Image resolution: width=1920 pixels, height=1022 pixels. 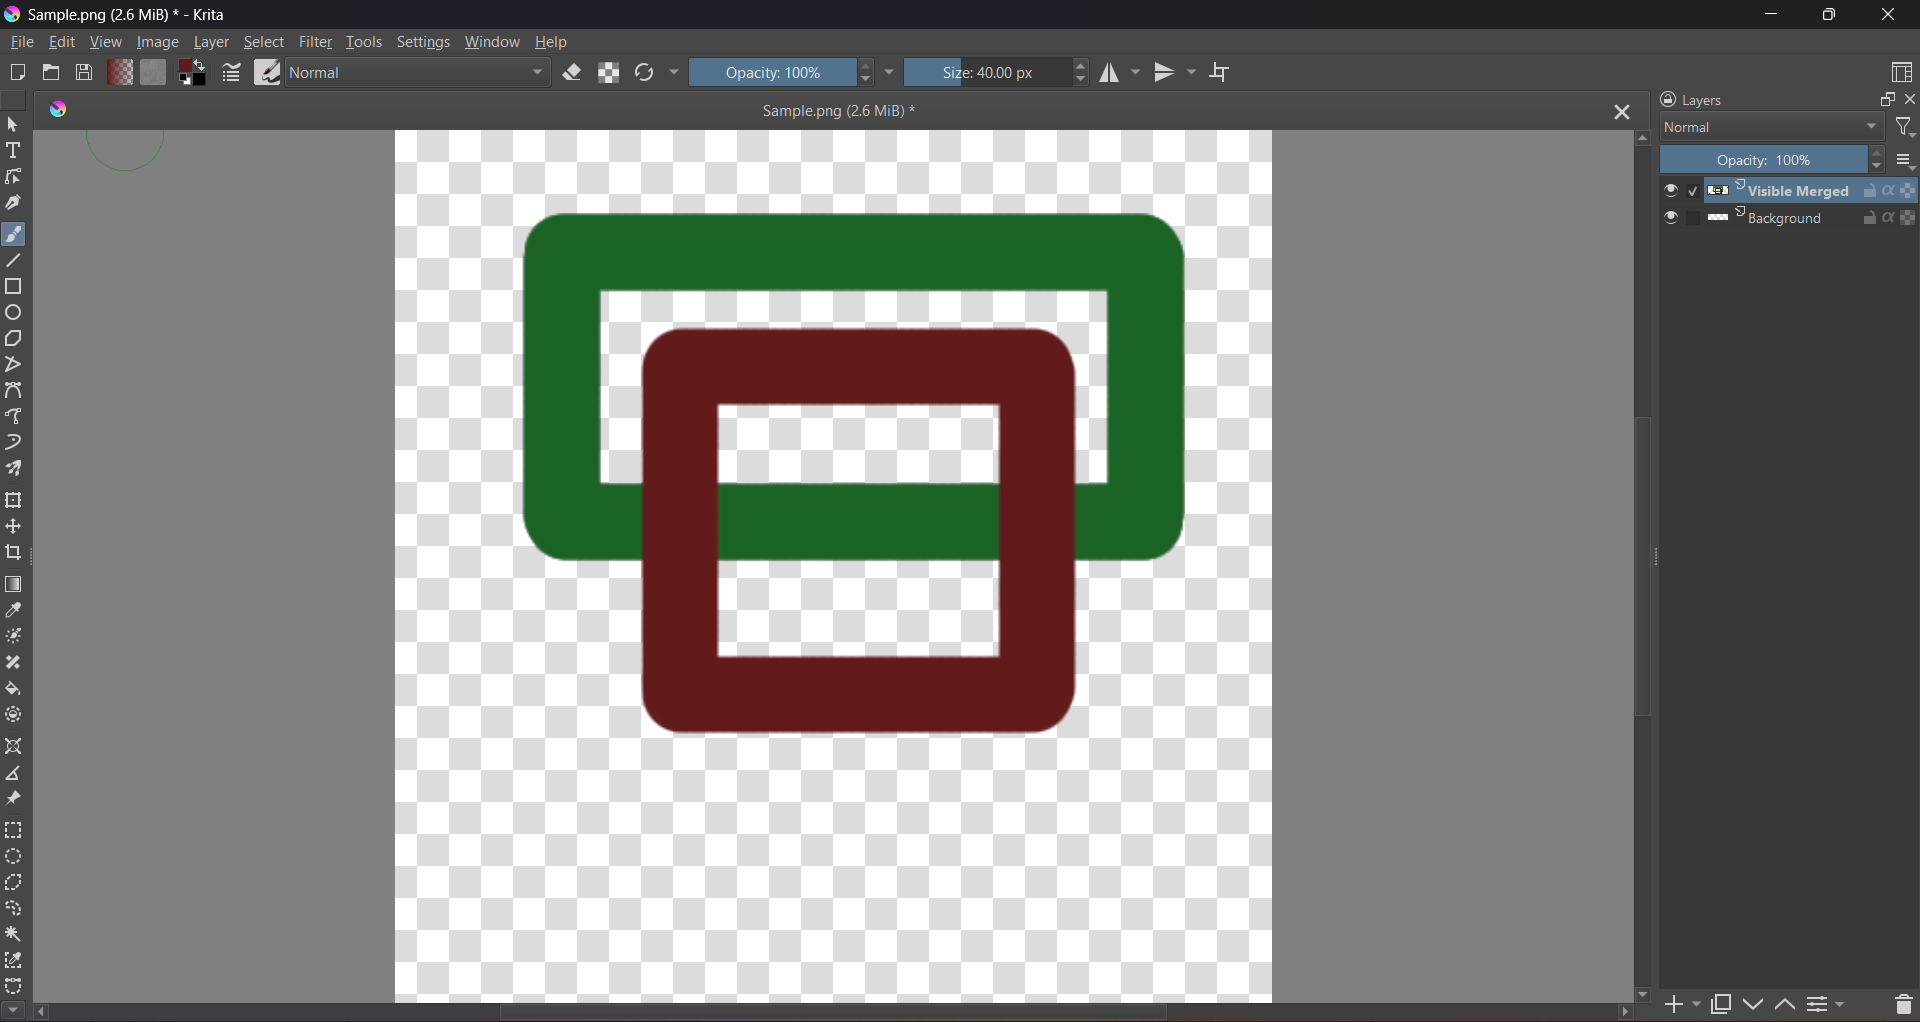 What do you see at coordinates (1720, 1000) in the screenshot?
I see `Duplicate` at bounding box center [1720, 1000].